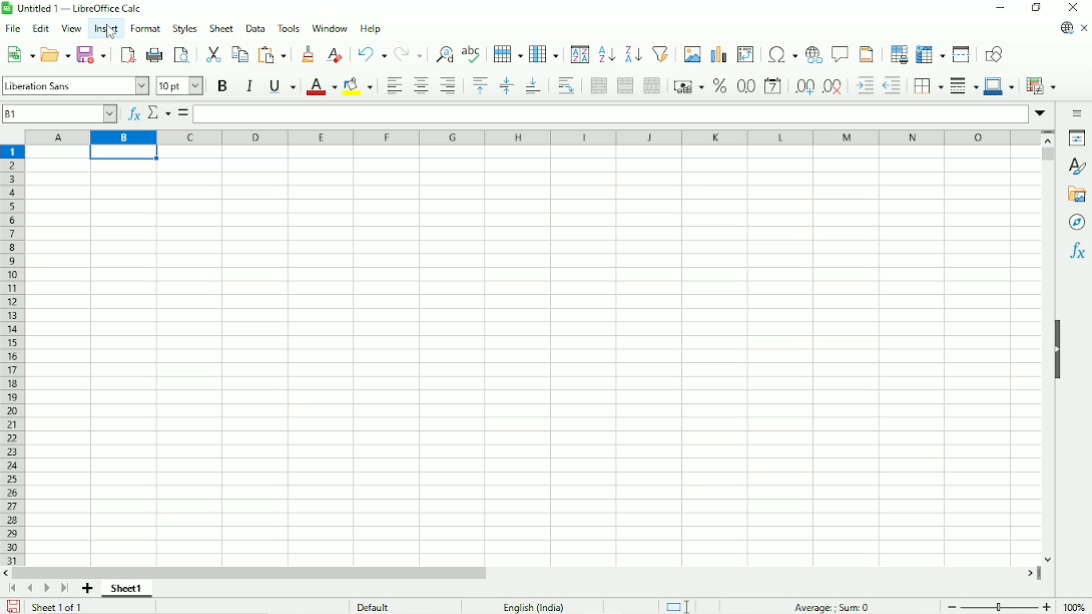 The image size is (1092, 614). Describe the element at coordinates (719, 51) in the screenshot. I see `Insert chart` at that location.